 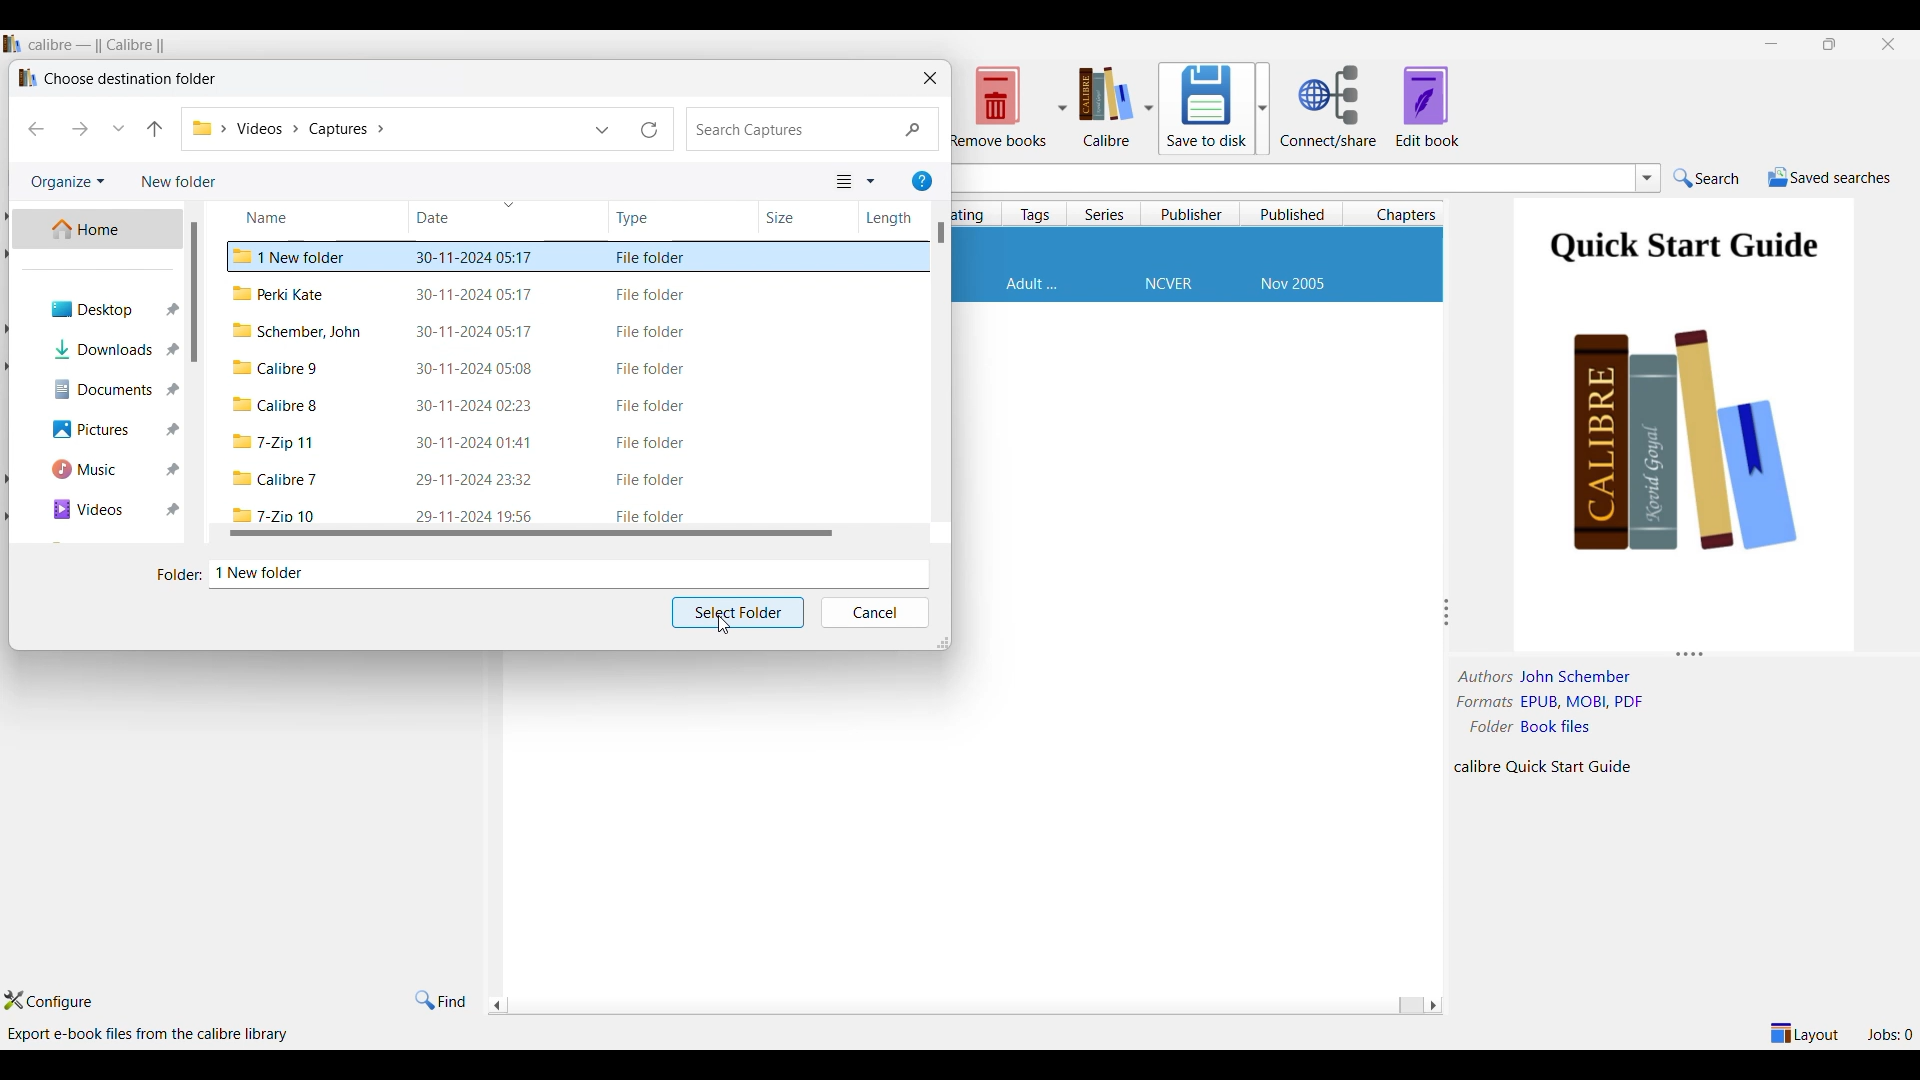 What do you see at coordinates (476, 480) in the screenshot?
I see `date` at bounding box center [476, 480].